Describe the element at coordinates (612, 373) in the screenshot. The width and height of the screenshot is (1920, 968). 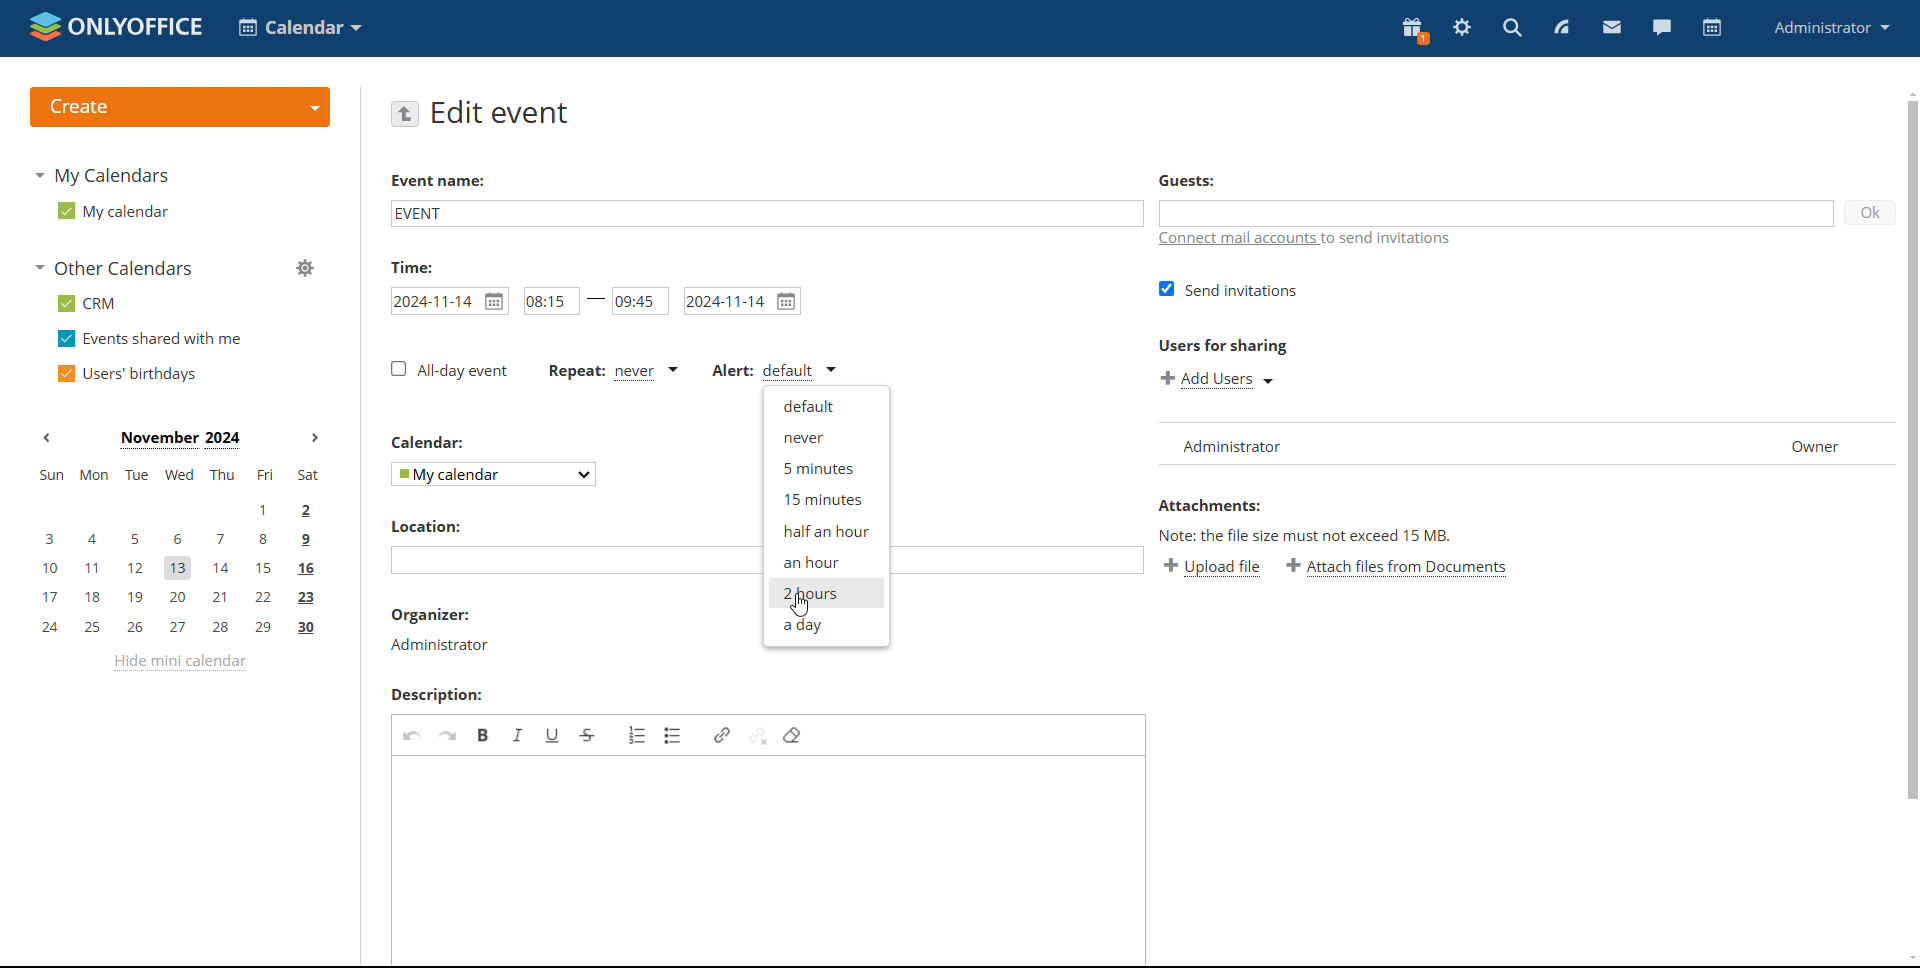
I see `event repetition` at that location.